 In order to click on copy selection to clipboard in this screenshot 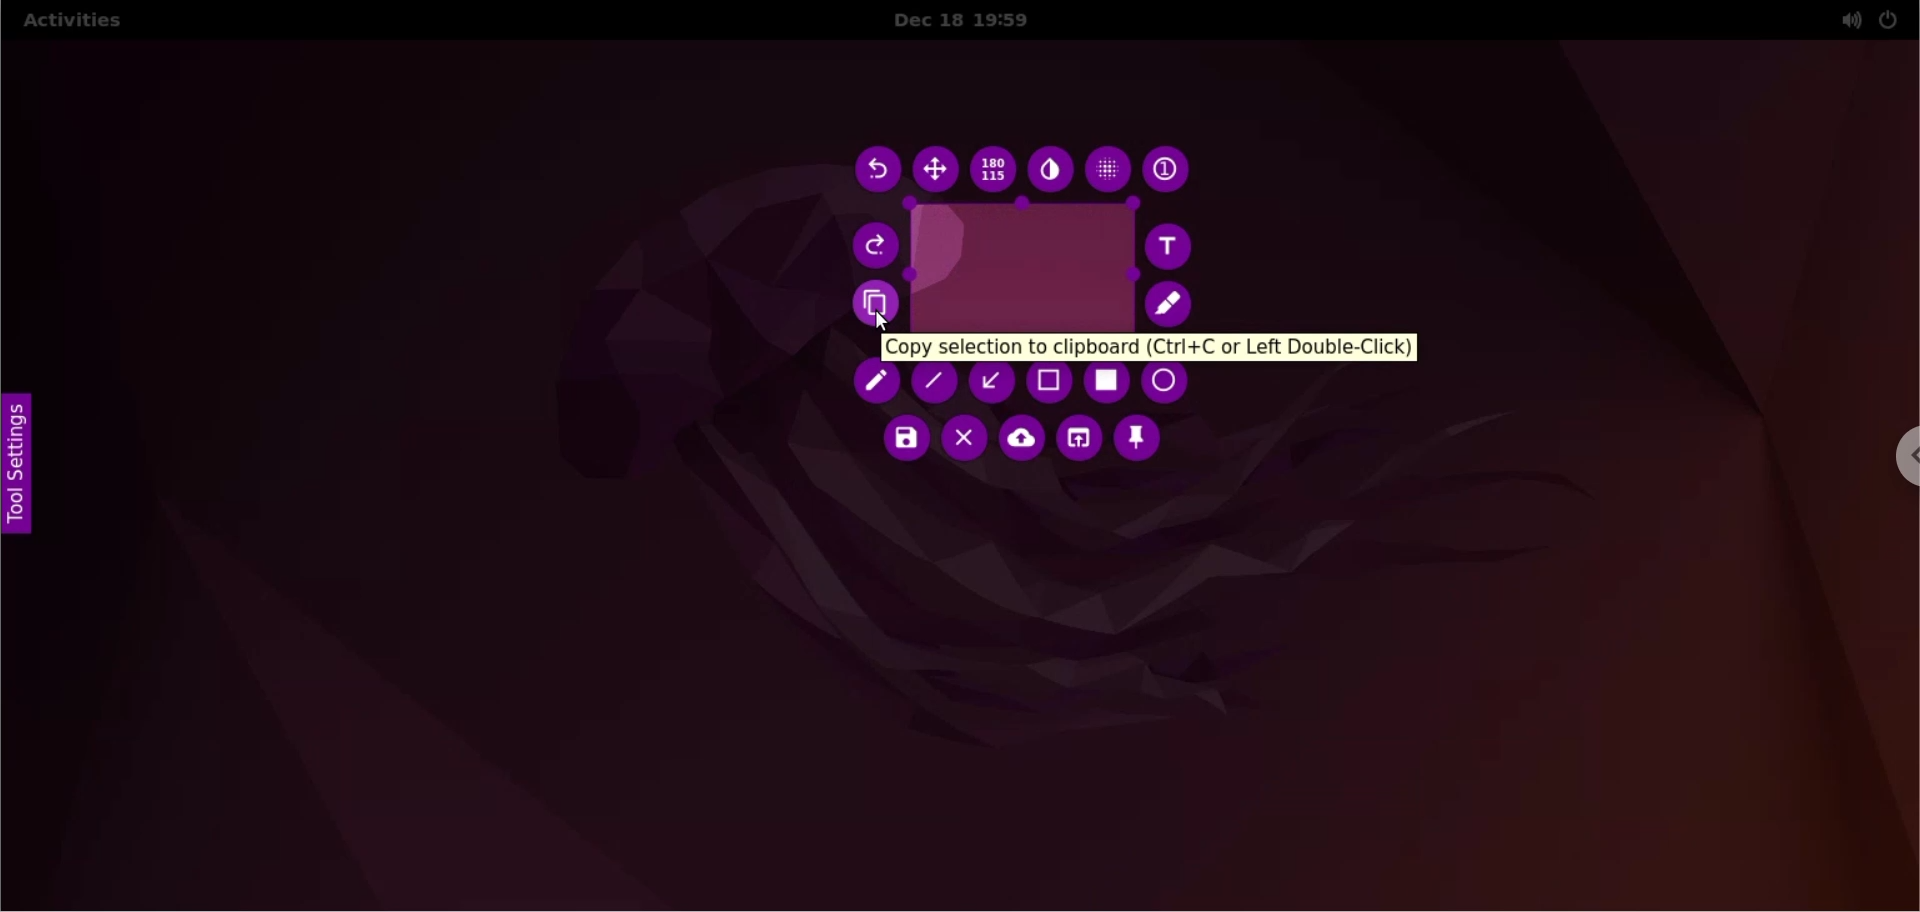, I will do `click(1151, 349)`.